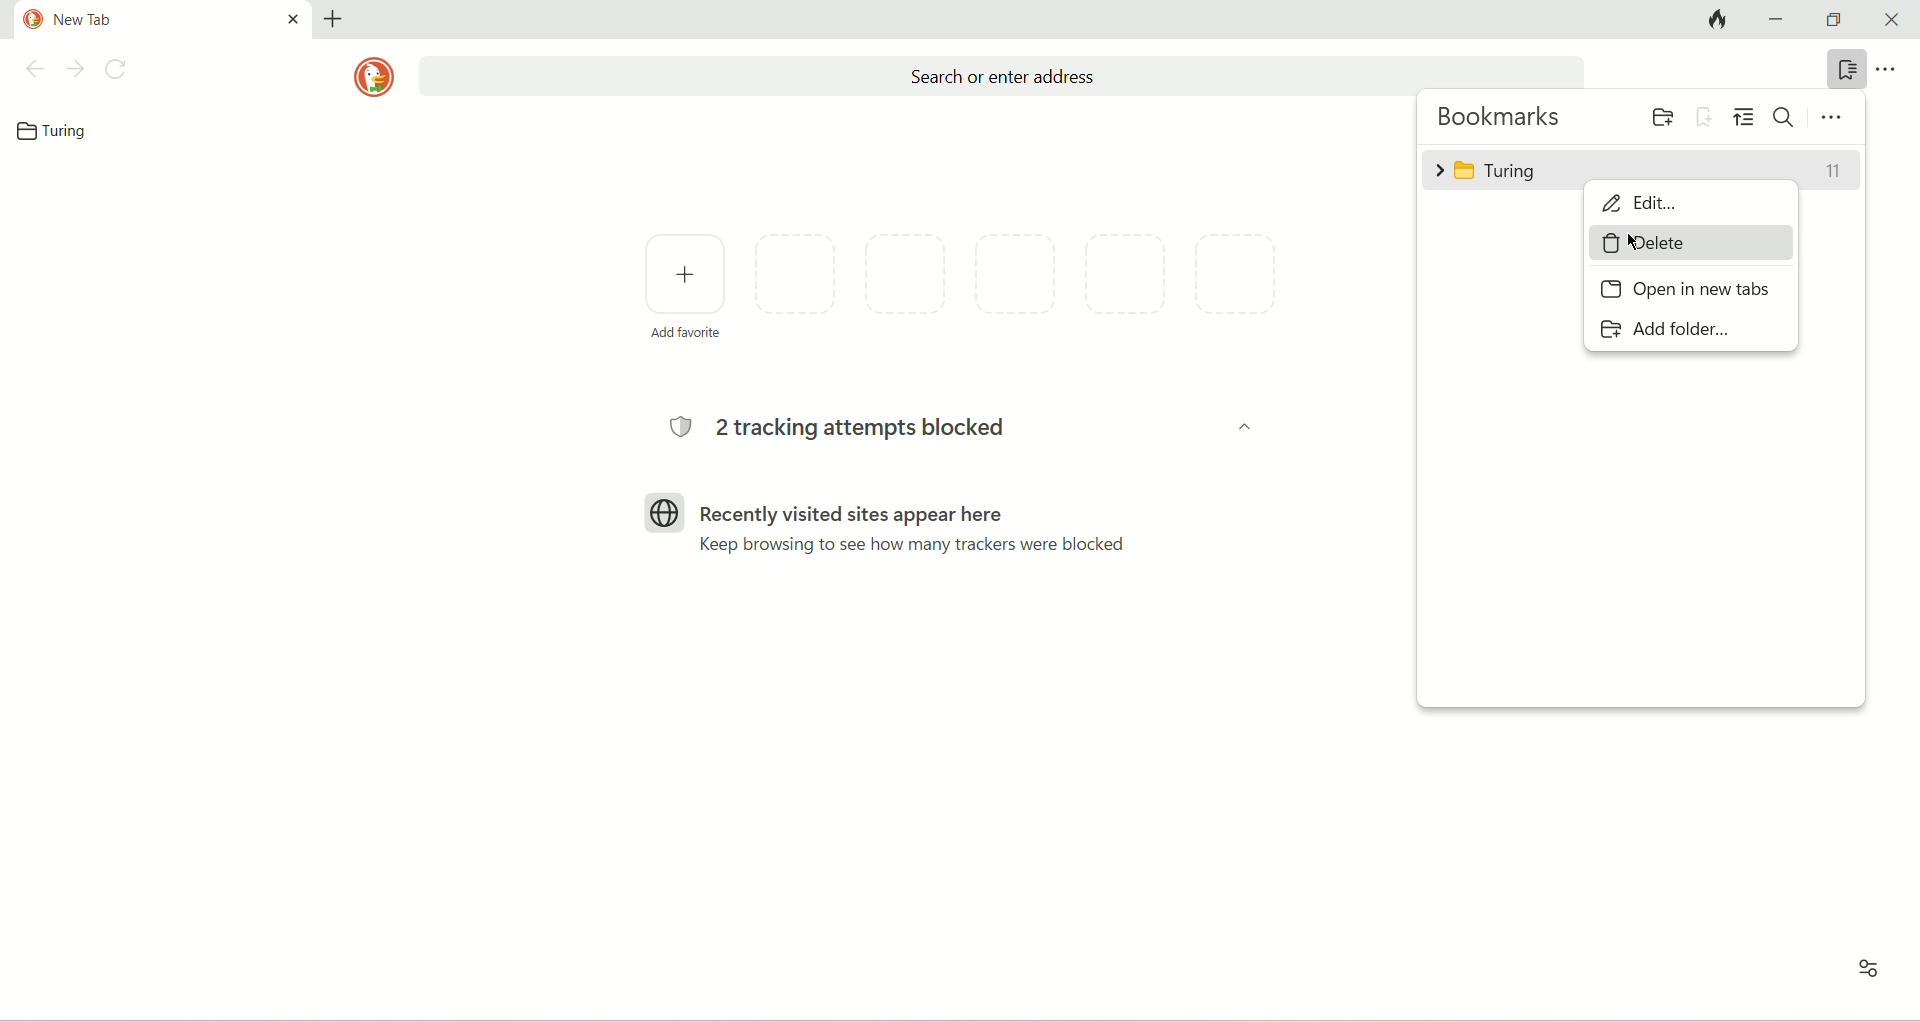 This screenshot has width=1920, height=1022. Describe the element at coordinates (1663, 328) in the screenshot. I see `add folder` at that location.